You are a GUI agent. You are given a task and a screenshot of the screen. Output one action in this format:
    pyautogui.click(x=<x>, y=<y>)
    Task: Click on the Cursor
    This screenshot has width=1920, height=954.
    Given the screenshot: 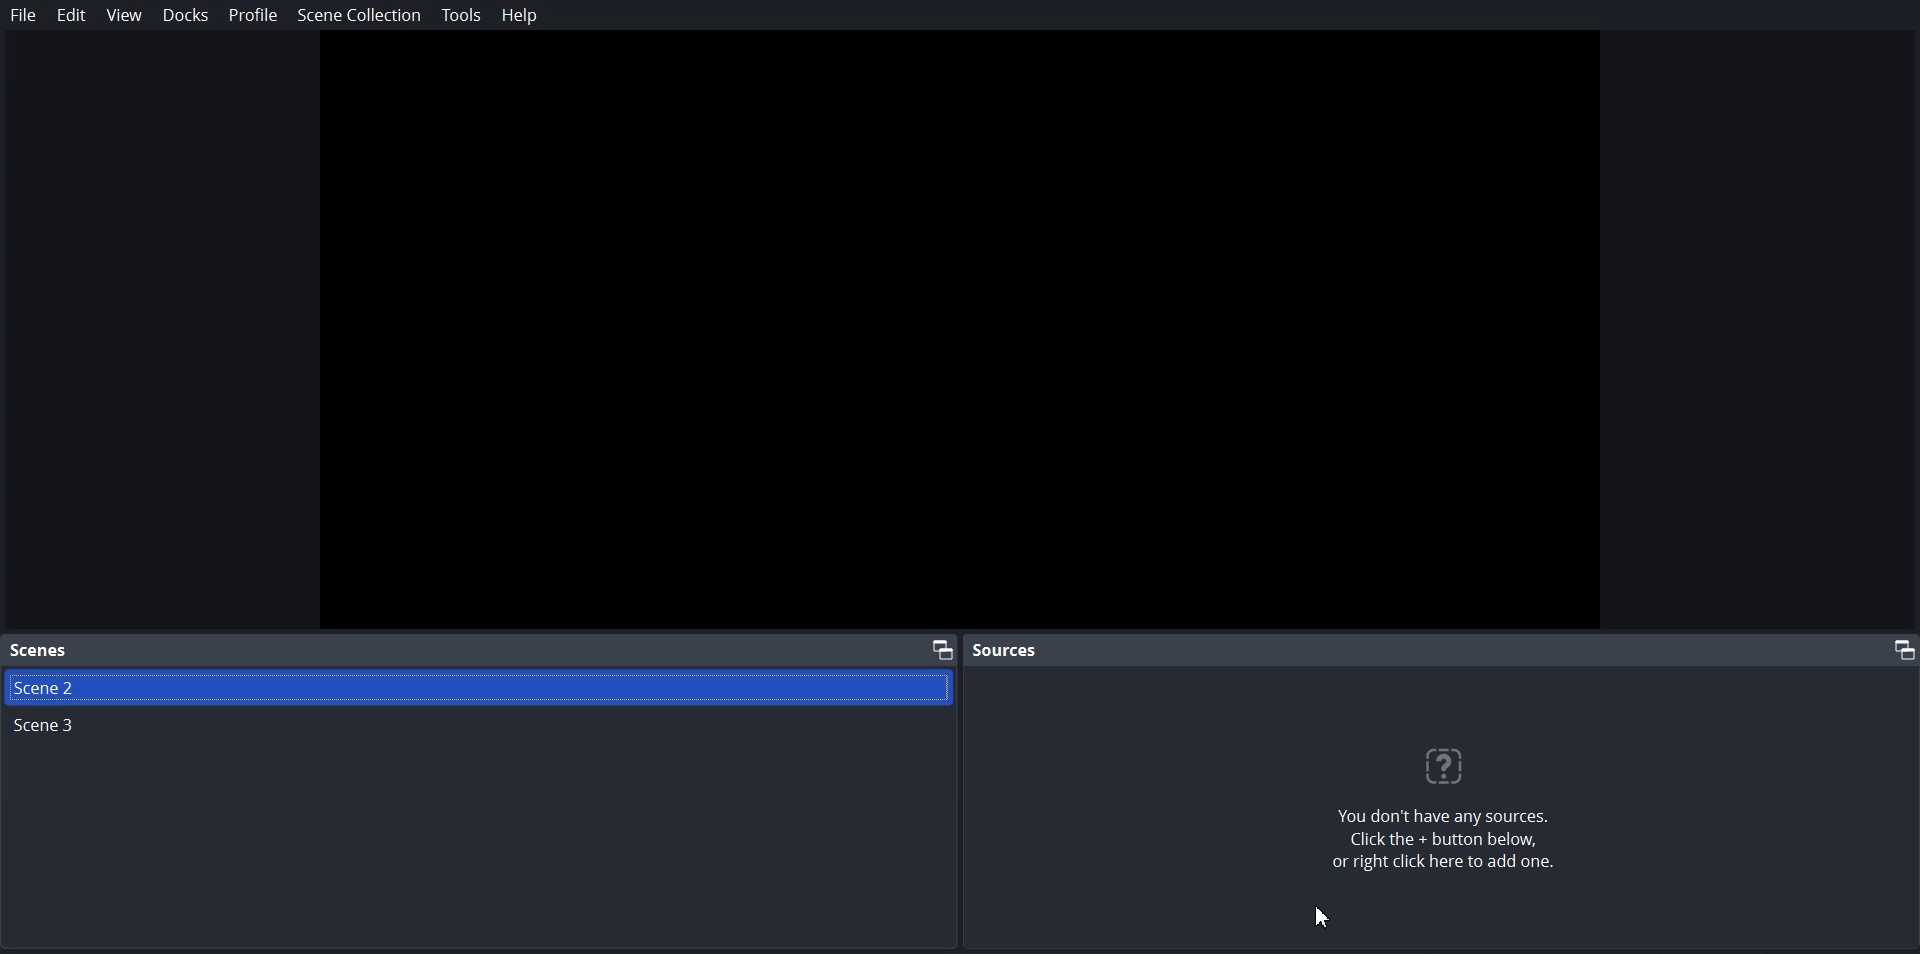 What is the action you would take?
    pyautogui.click(x=1324, y=915)
    